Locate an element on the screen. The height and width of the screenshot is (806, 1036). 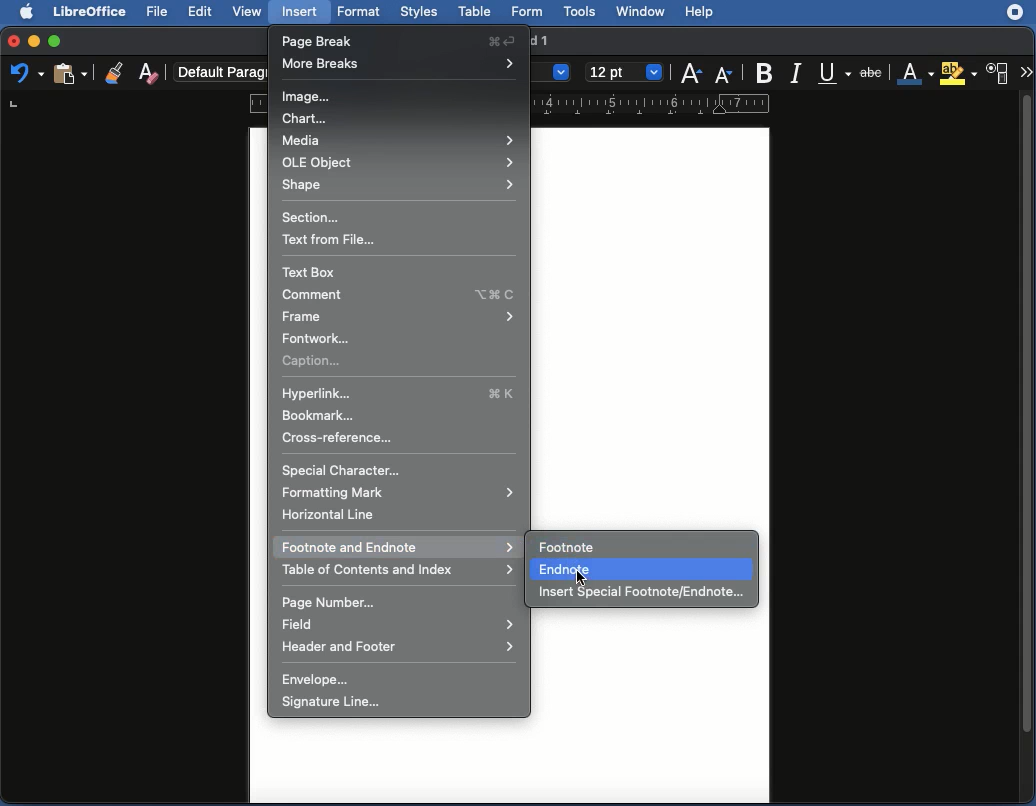
Endnote is located at coordinates (565, 568).